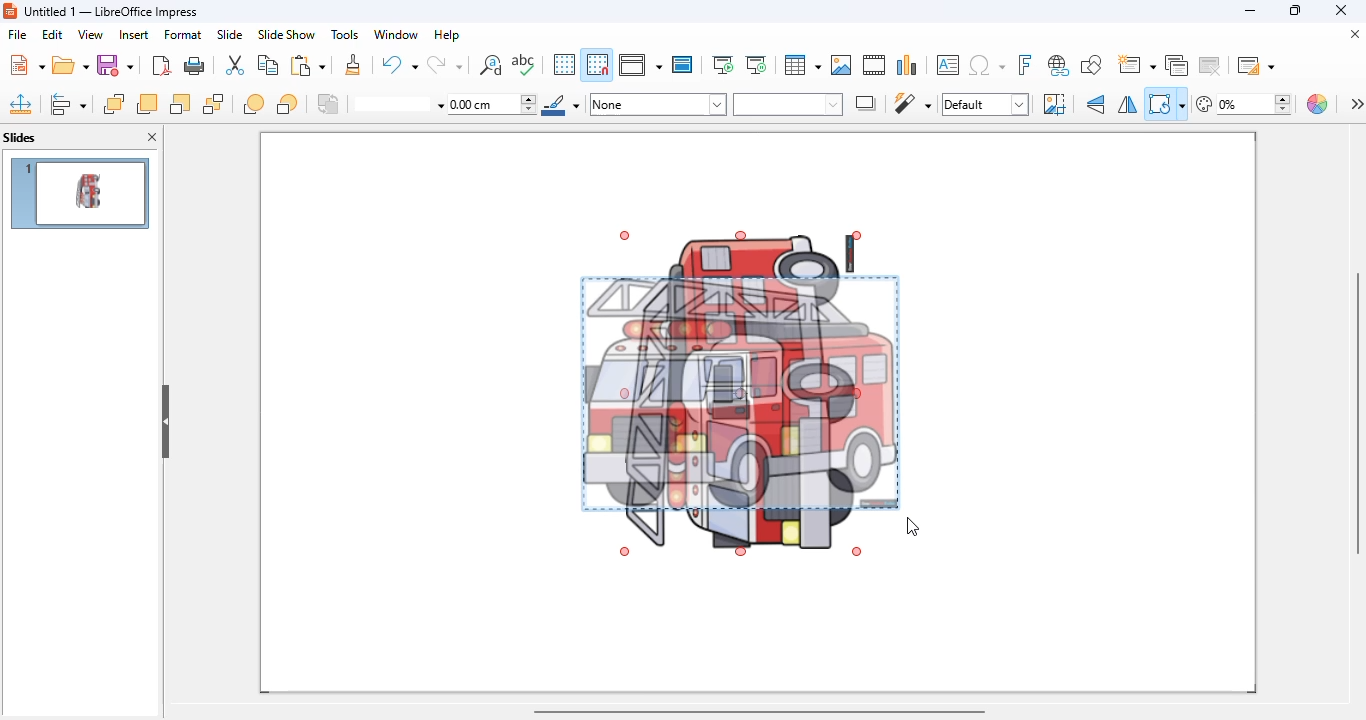 This screenshot has width=1366, height=720. What do you see at coordinates (913, 526) in the screenshot?
I see `mouse up` at bounding box center [913, 526].